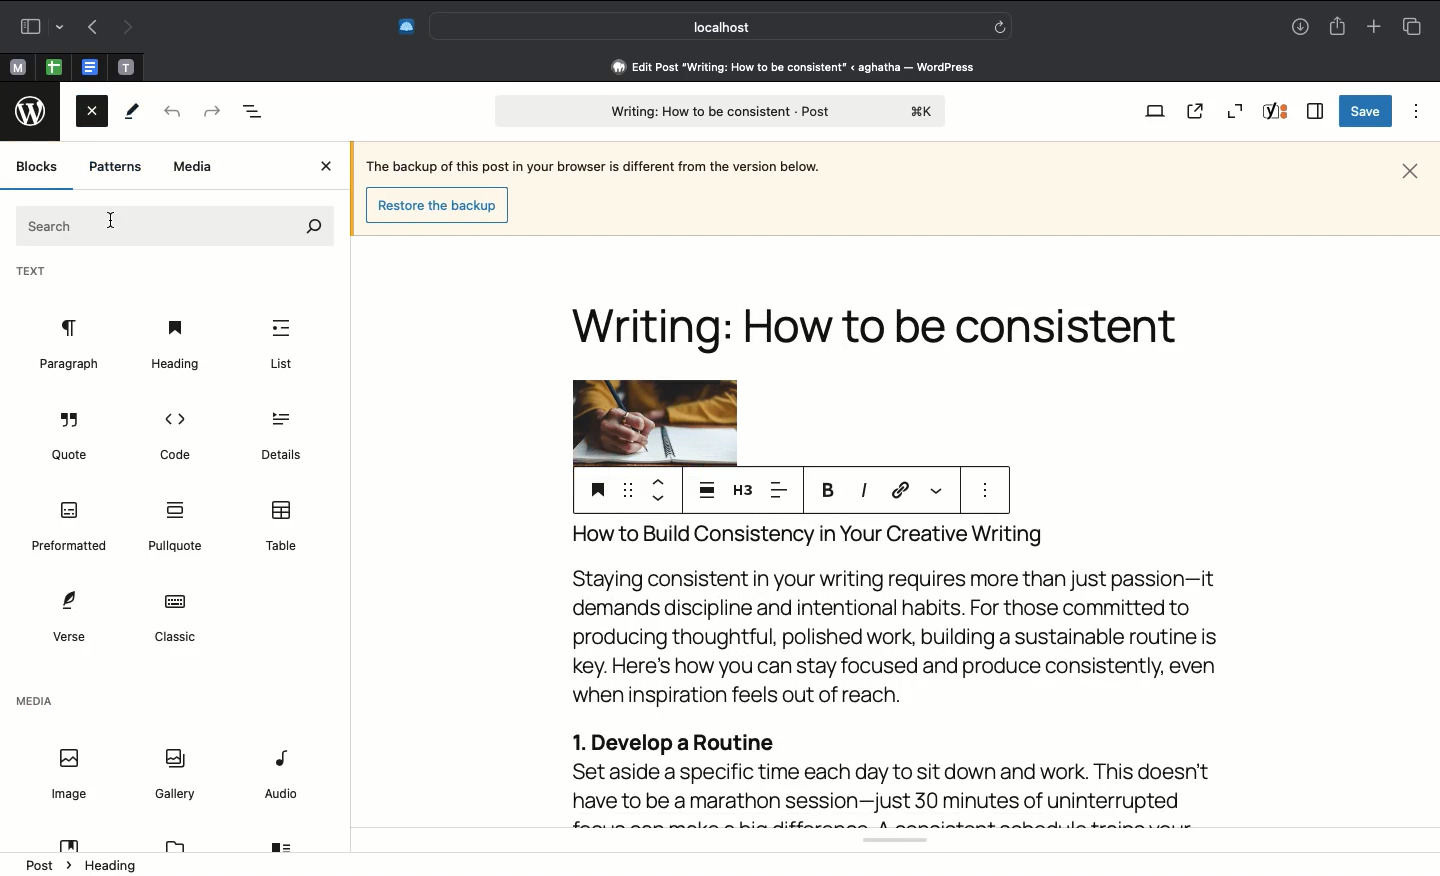 The image size is (1440, 876). I want to click on Verse, so click(67, 616).